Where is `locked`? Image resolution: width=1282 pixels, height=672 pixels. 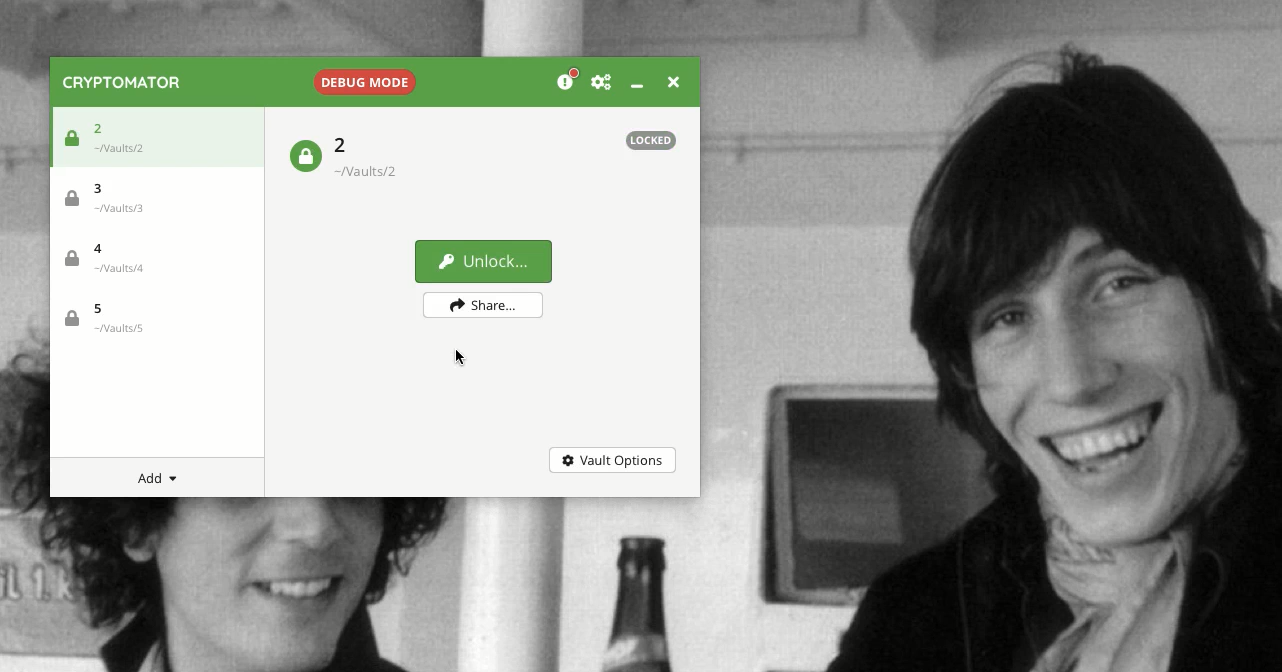 locked is located at coordinates (114, 139).